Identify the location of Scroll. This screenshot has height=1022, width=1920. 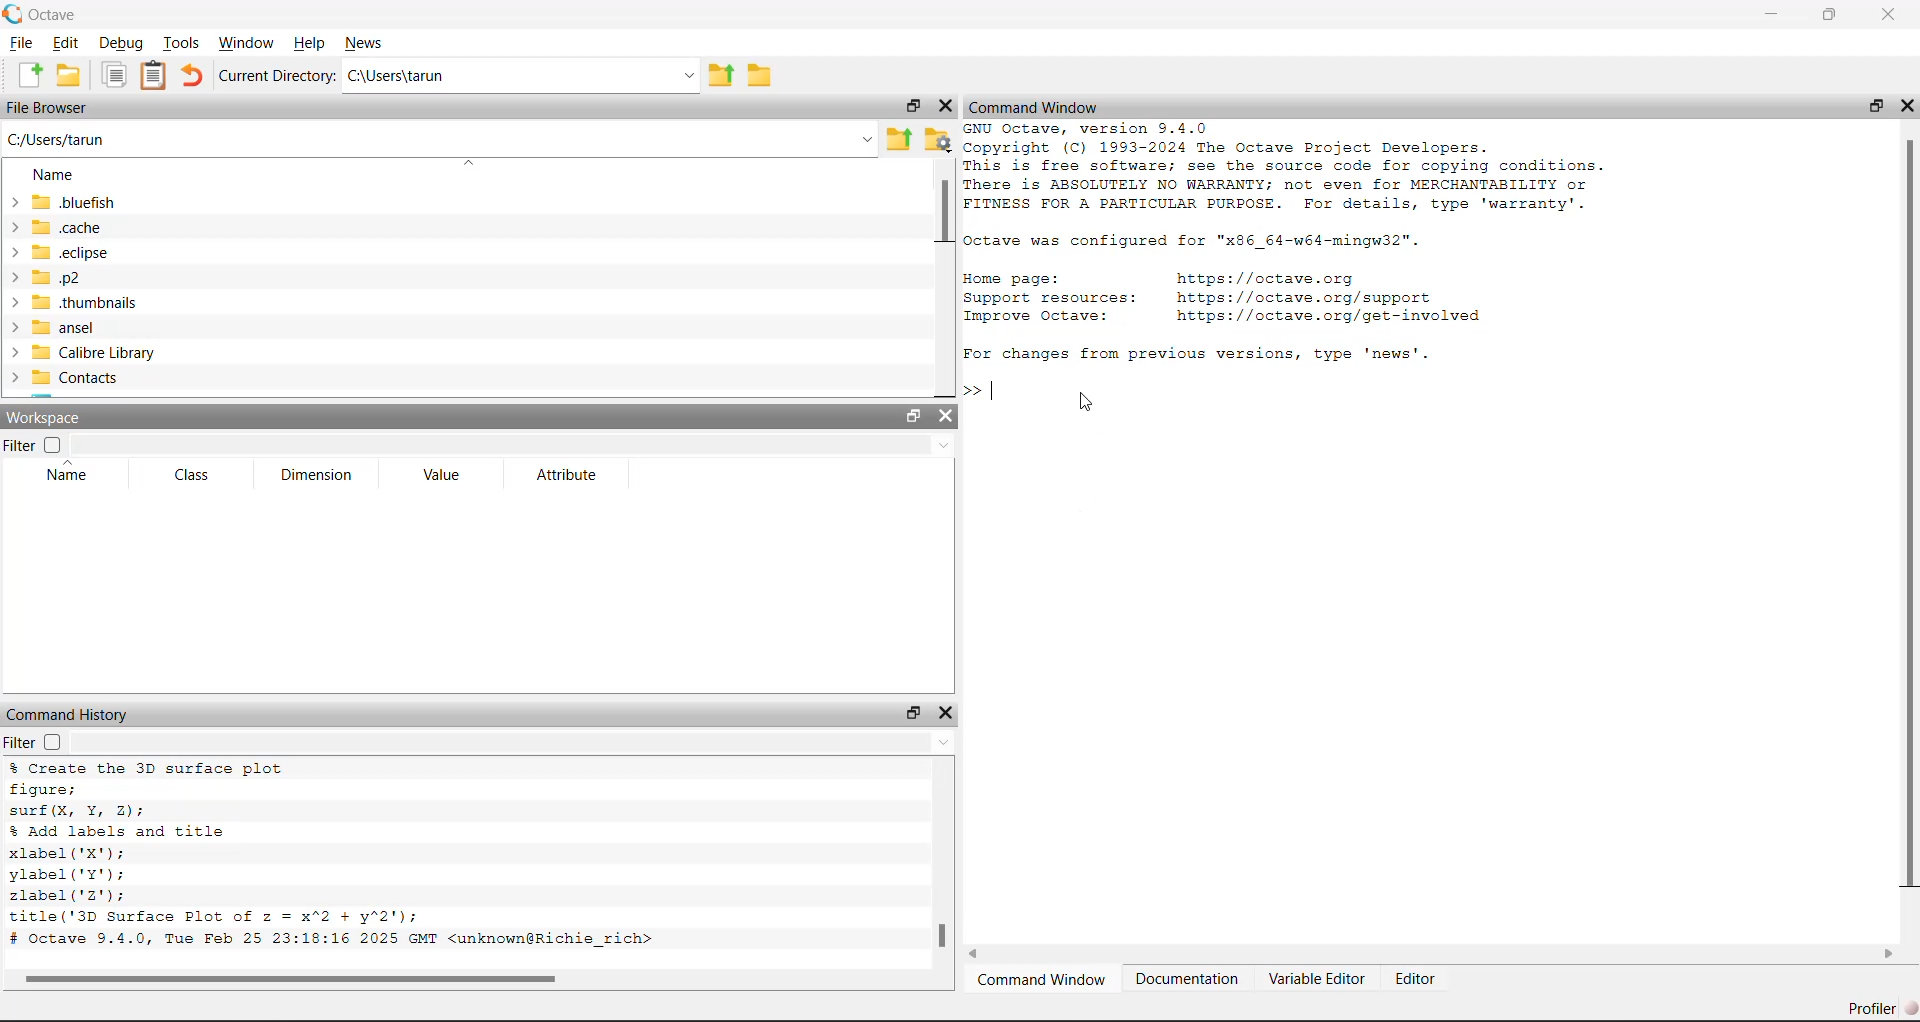
(1910, 532).